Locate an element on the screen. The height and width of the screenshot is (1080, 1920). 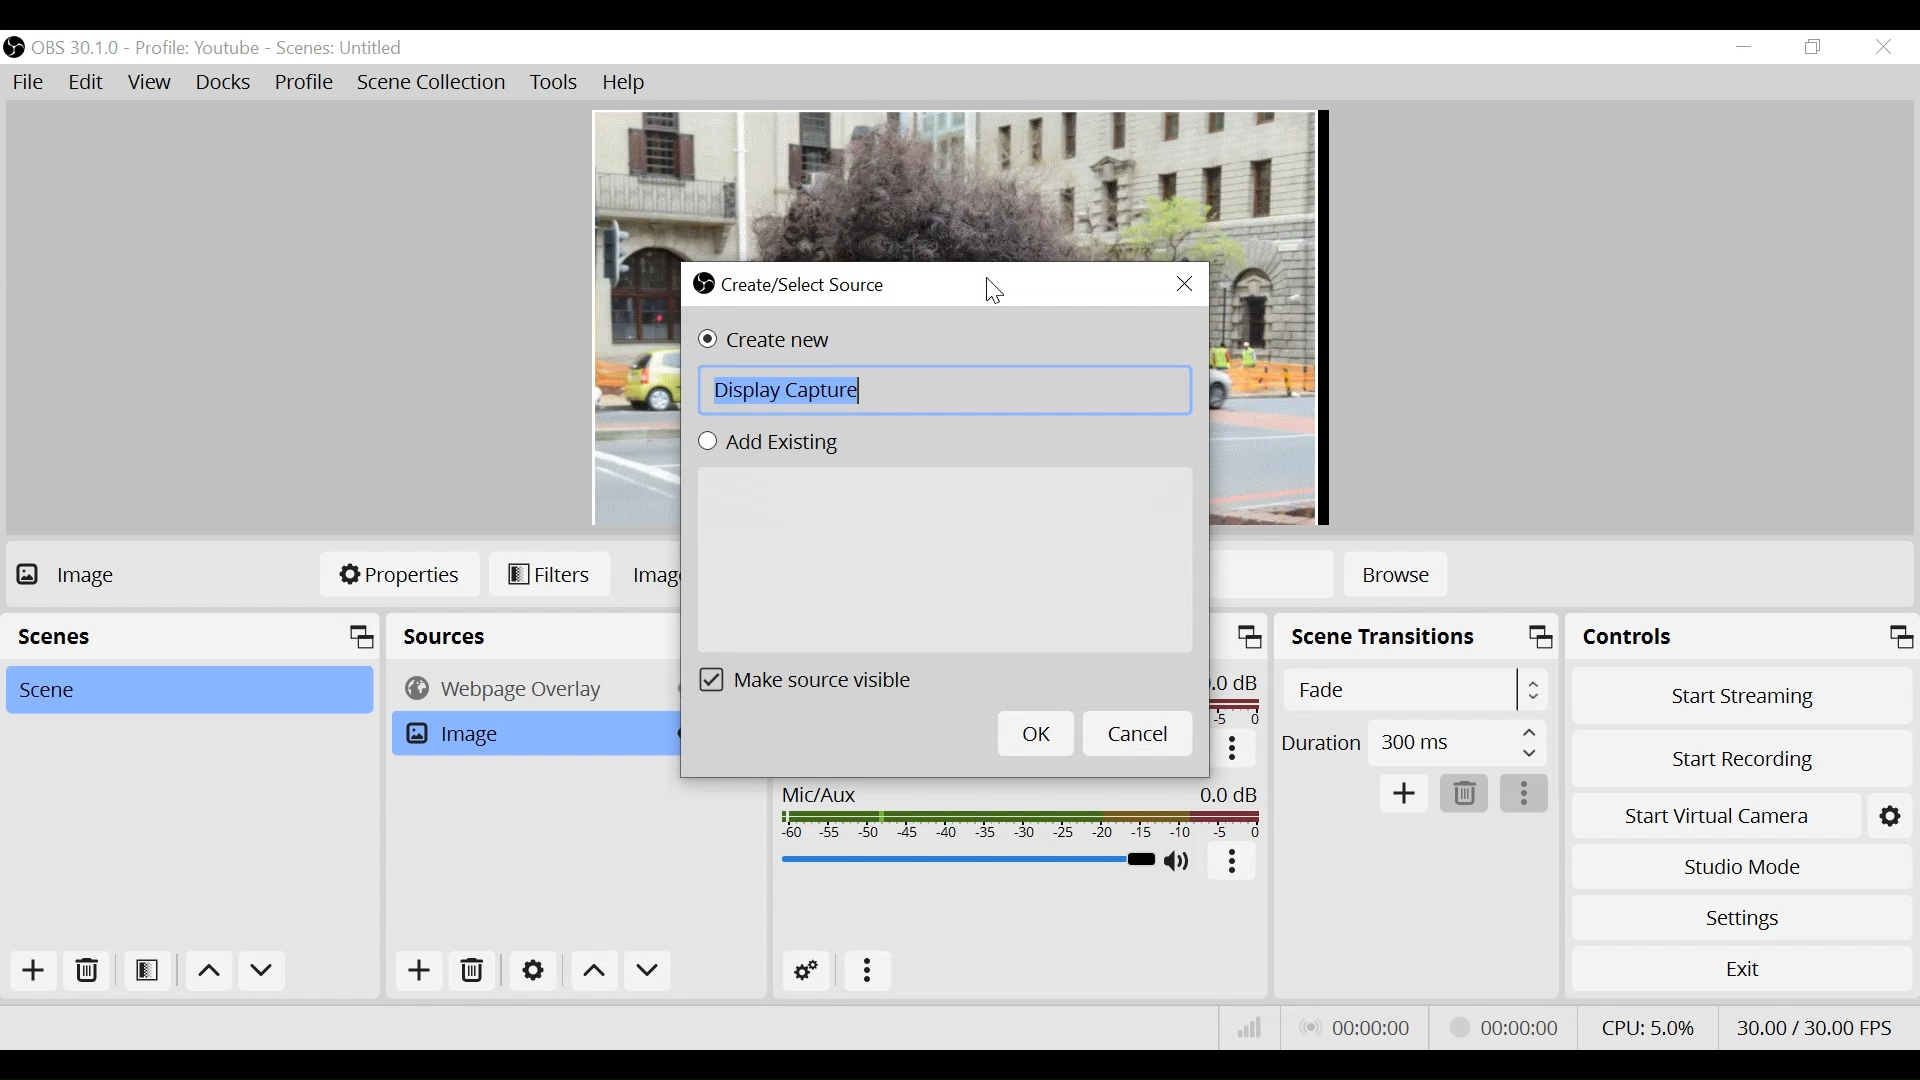
Recording Status is located at coordinates (1510, 1024).